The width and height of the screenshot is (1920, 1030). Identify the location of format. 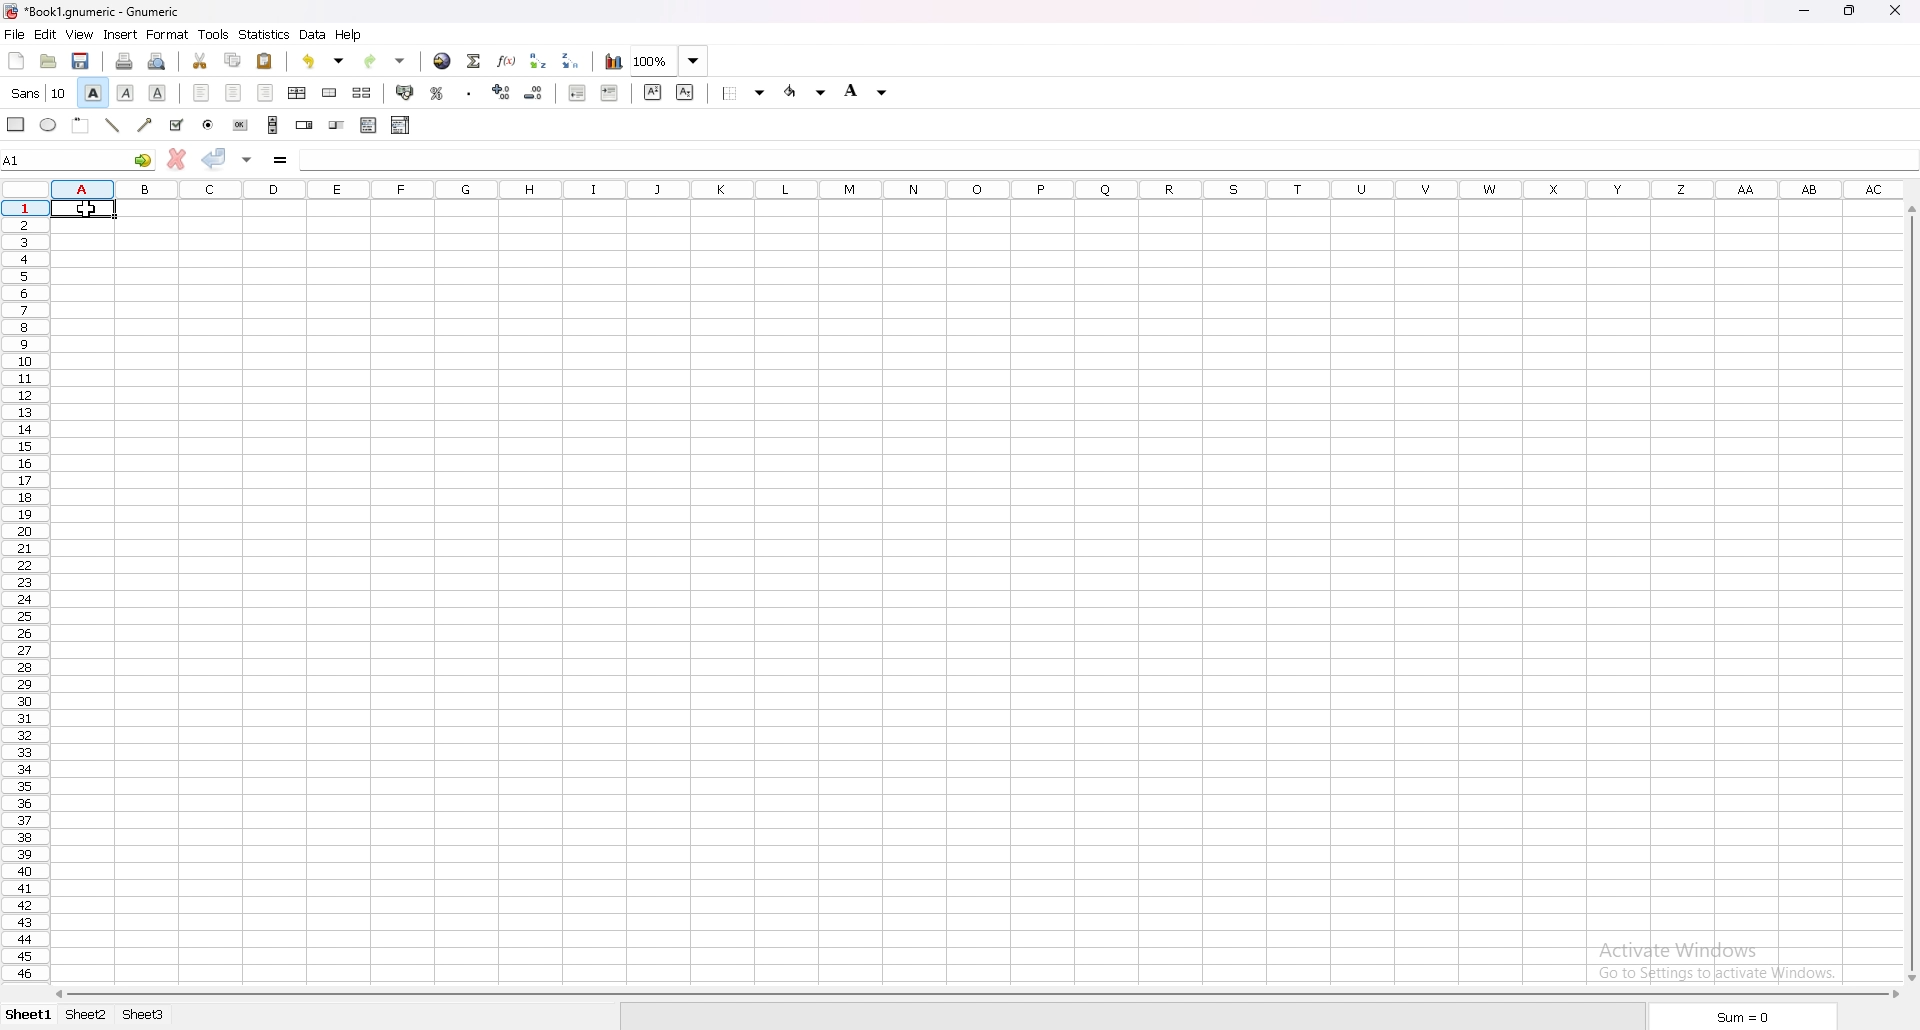
(169, 34).